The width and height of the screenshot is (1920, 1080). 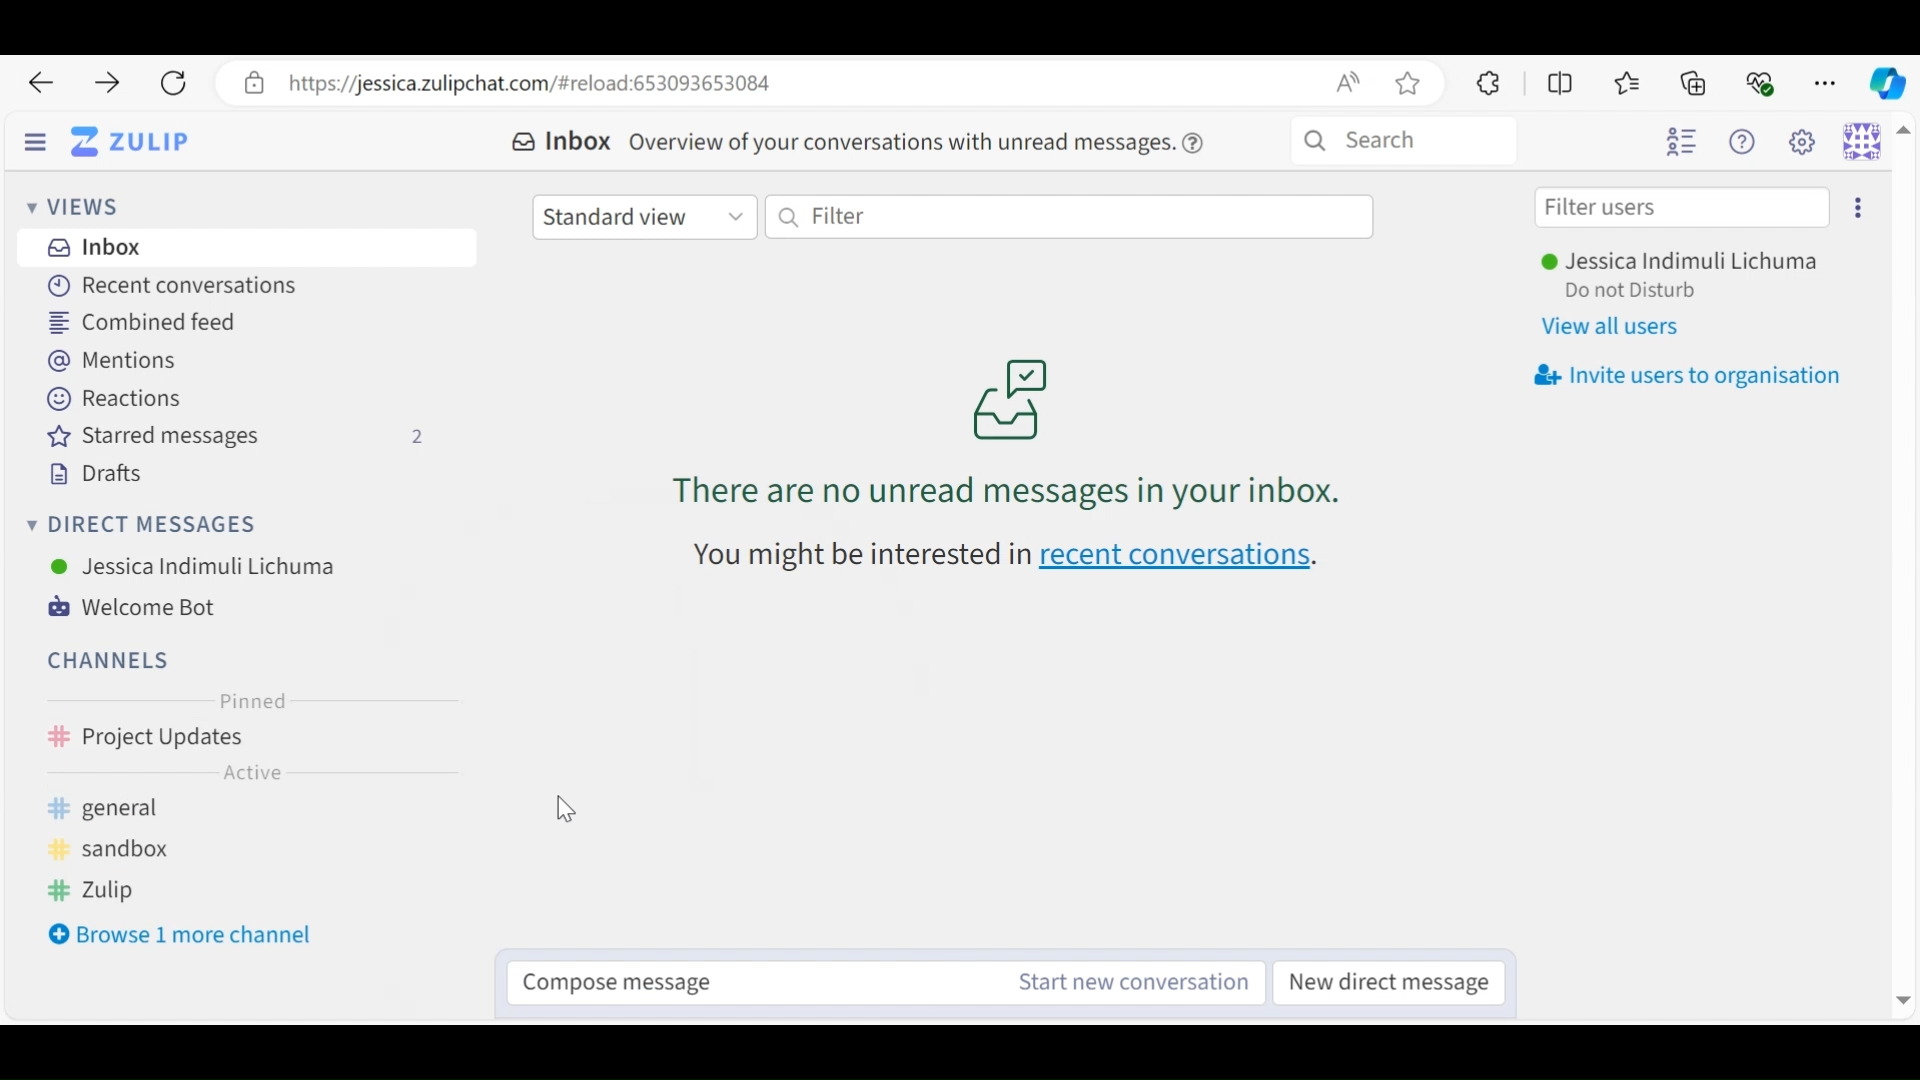 What do you see at coordinates (178, 940) in the screenshot?
I see `Browse more channel` at bounding box center [178, 940].